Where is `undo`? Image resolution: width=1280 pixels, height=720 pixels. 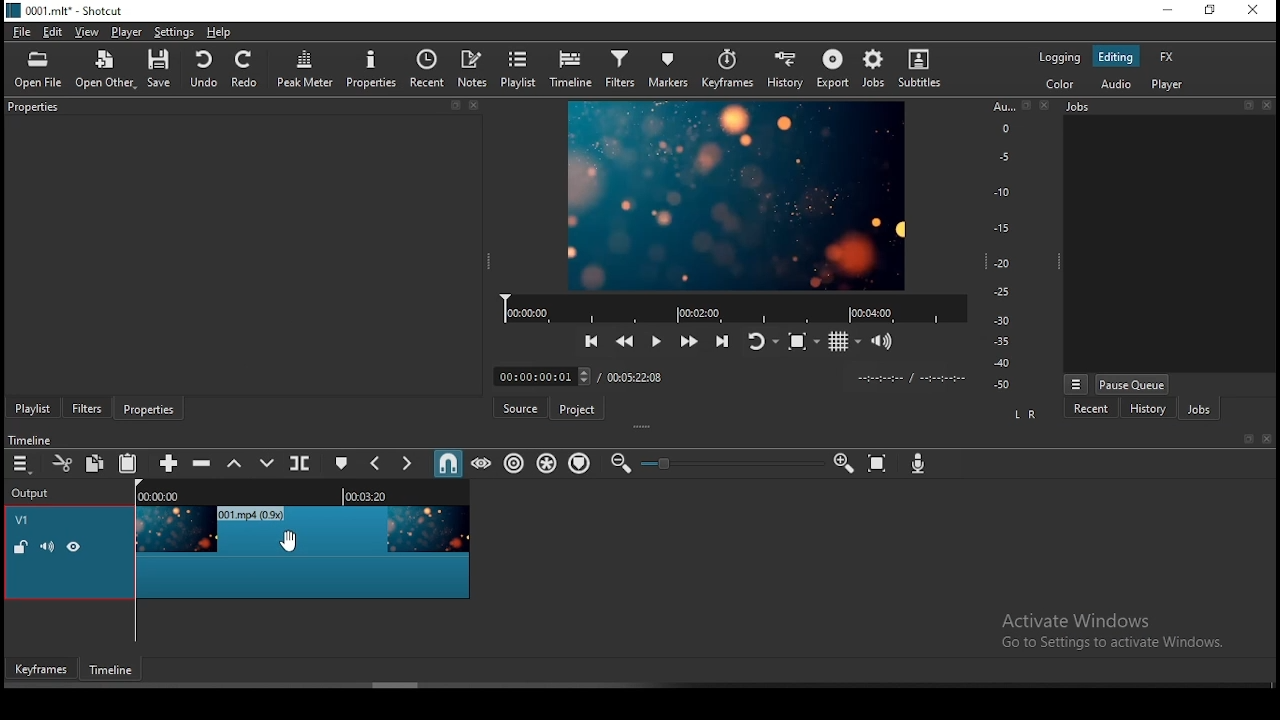
undo is located at coordinates (205, 70).